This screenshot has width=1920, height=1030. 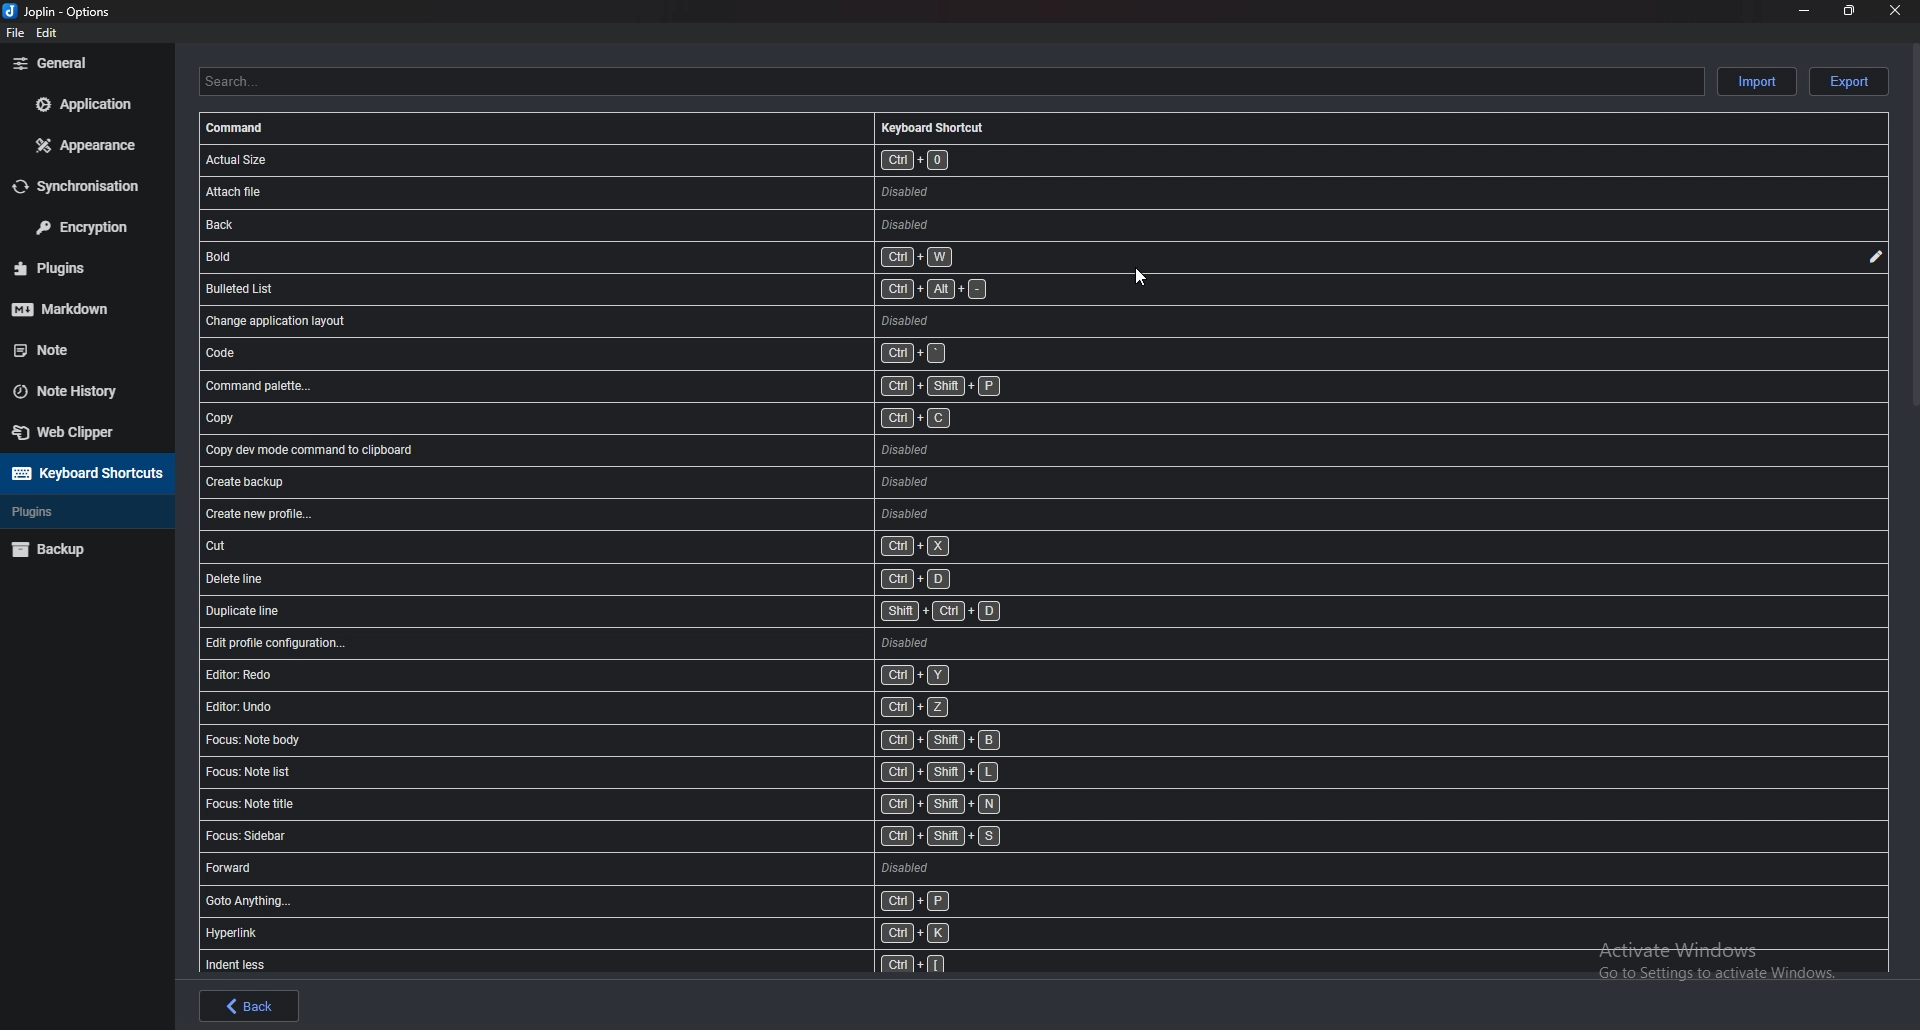 What do you see at coordinates (244, 127) in the screenshot?
I see `Command` at bounding box center [244, 127].